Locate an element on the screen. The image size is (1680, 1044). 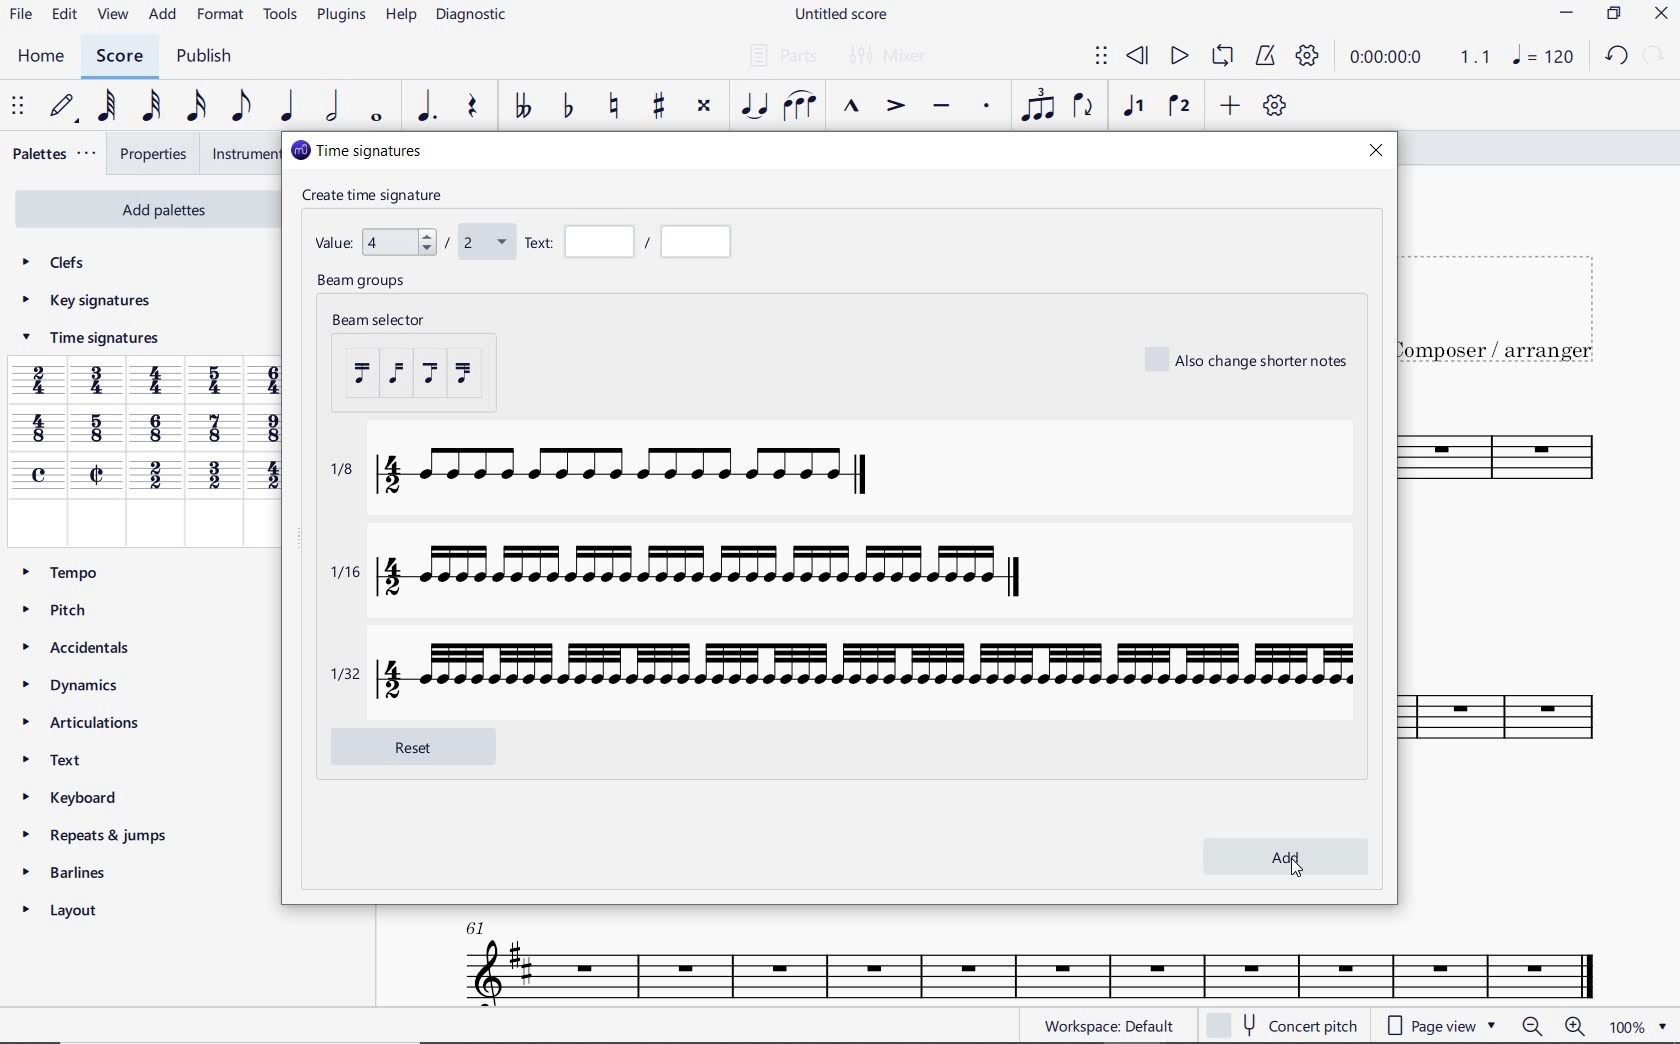
TUPLET is located at coordinates (1036, 107).